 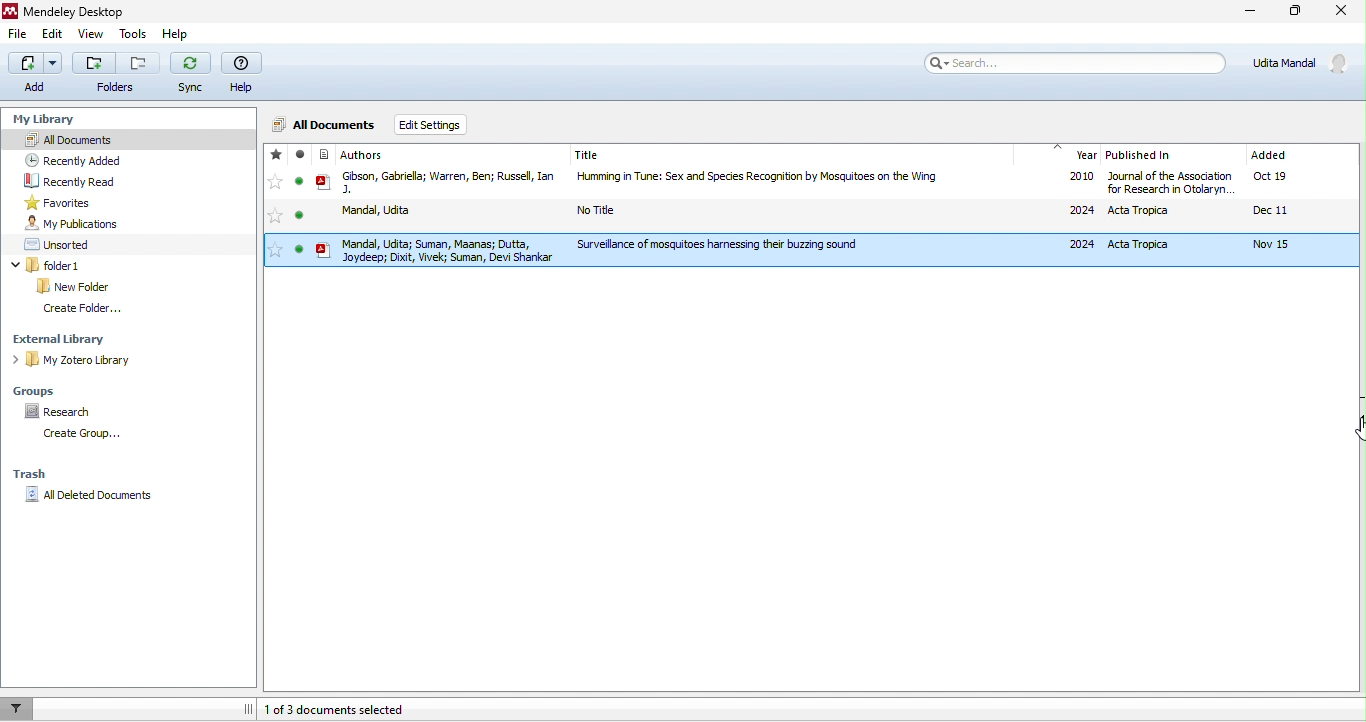 What do you see at coordinates (20, 35) in the screenshot?
I see `file` at bounding box center [20, 35].